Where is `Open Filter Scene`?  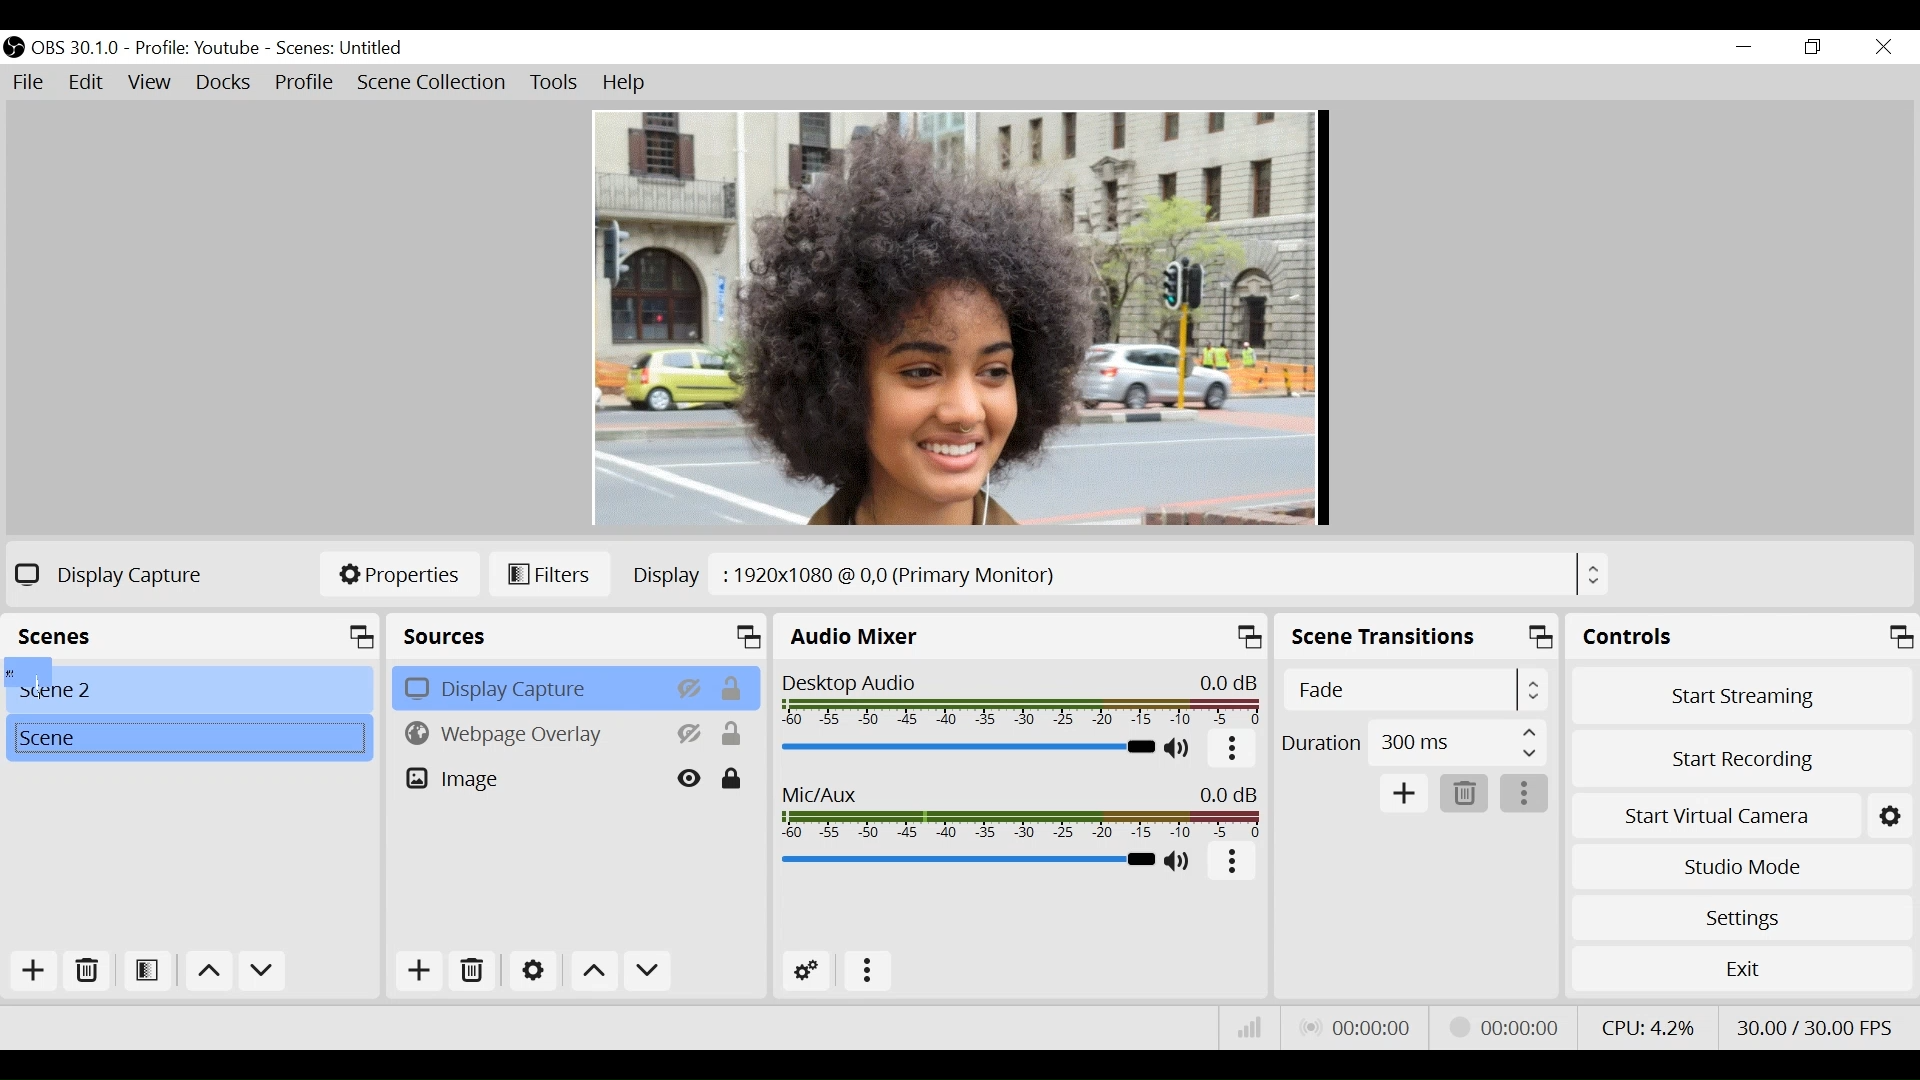
Open Filter Scene is located at coordinates (149, 971).